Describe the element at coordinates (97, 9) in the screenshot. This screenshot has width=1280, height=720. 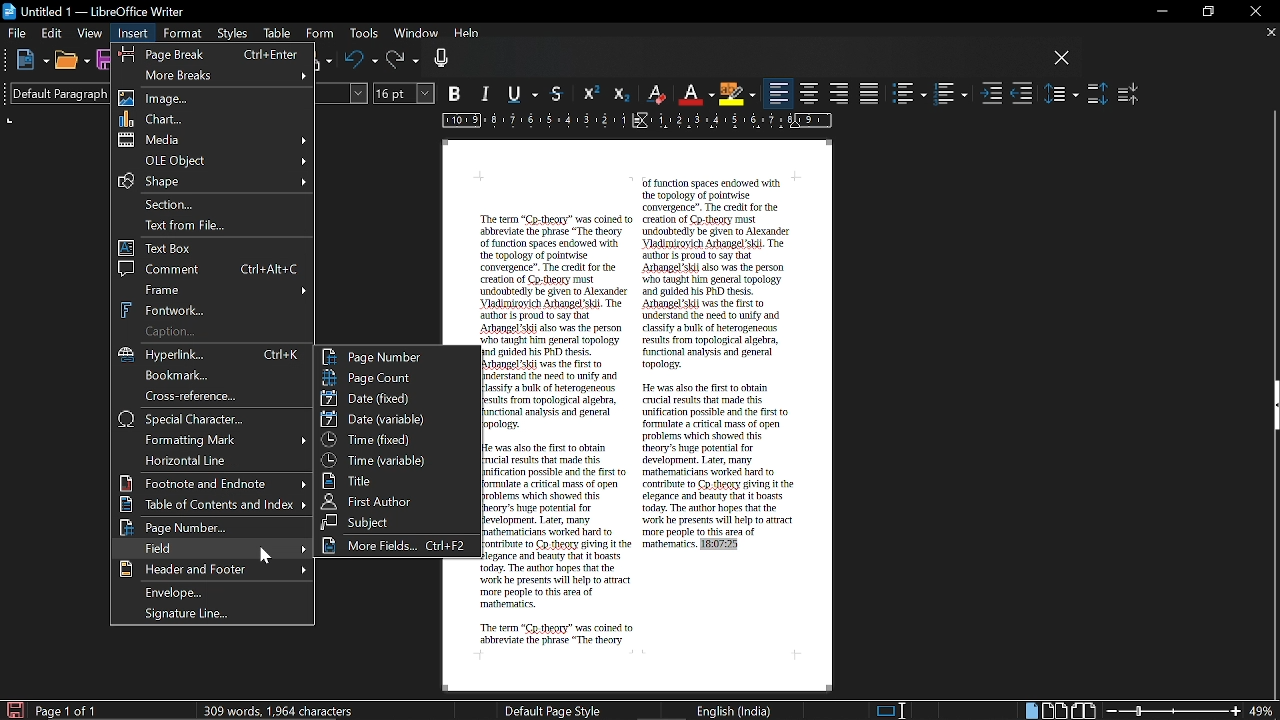
I see `untitled 1 - libreoffice writer` at that location.